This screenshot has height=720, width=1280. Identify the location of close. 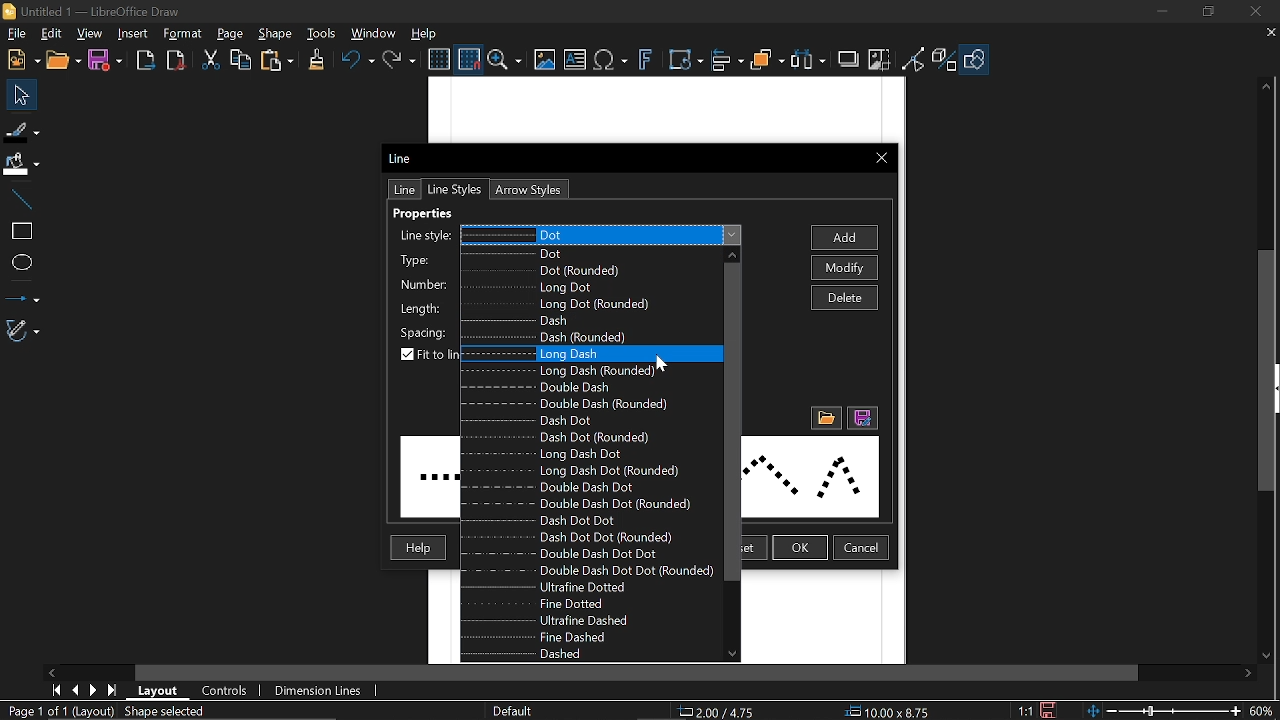
(1255, 12).